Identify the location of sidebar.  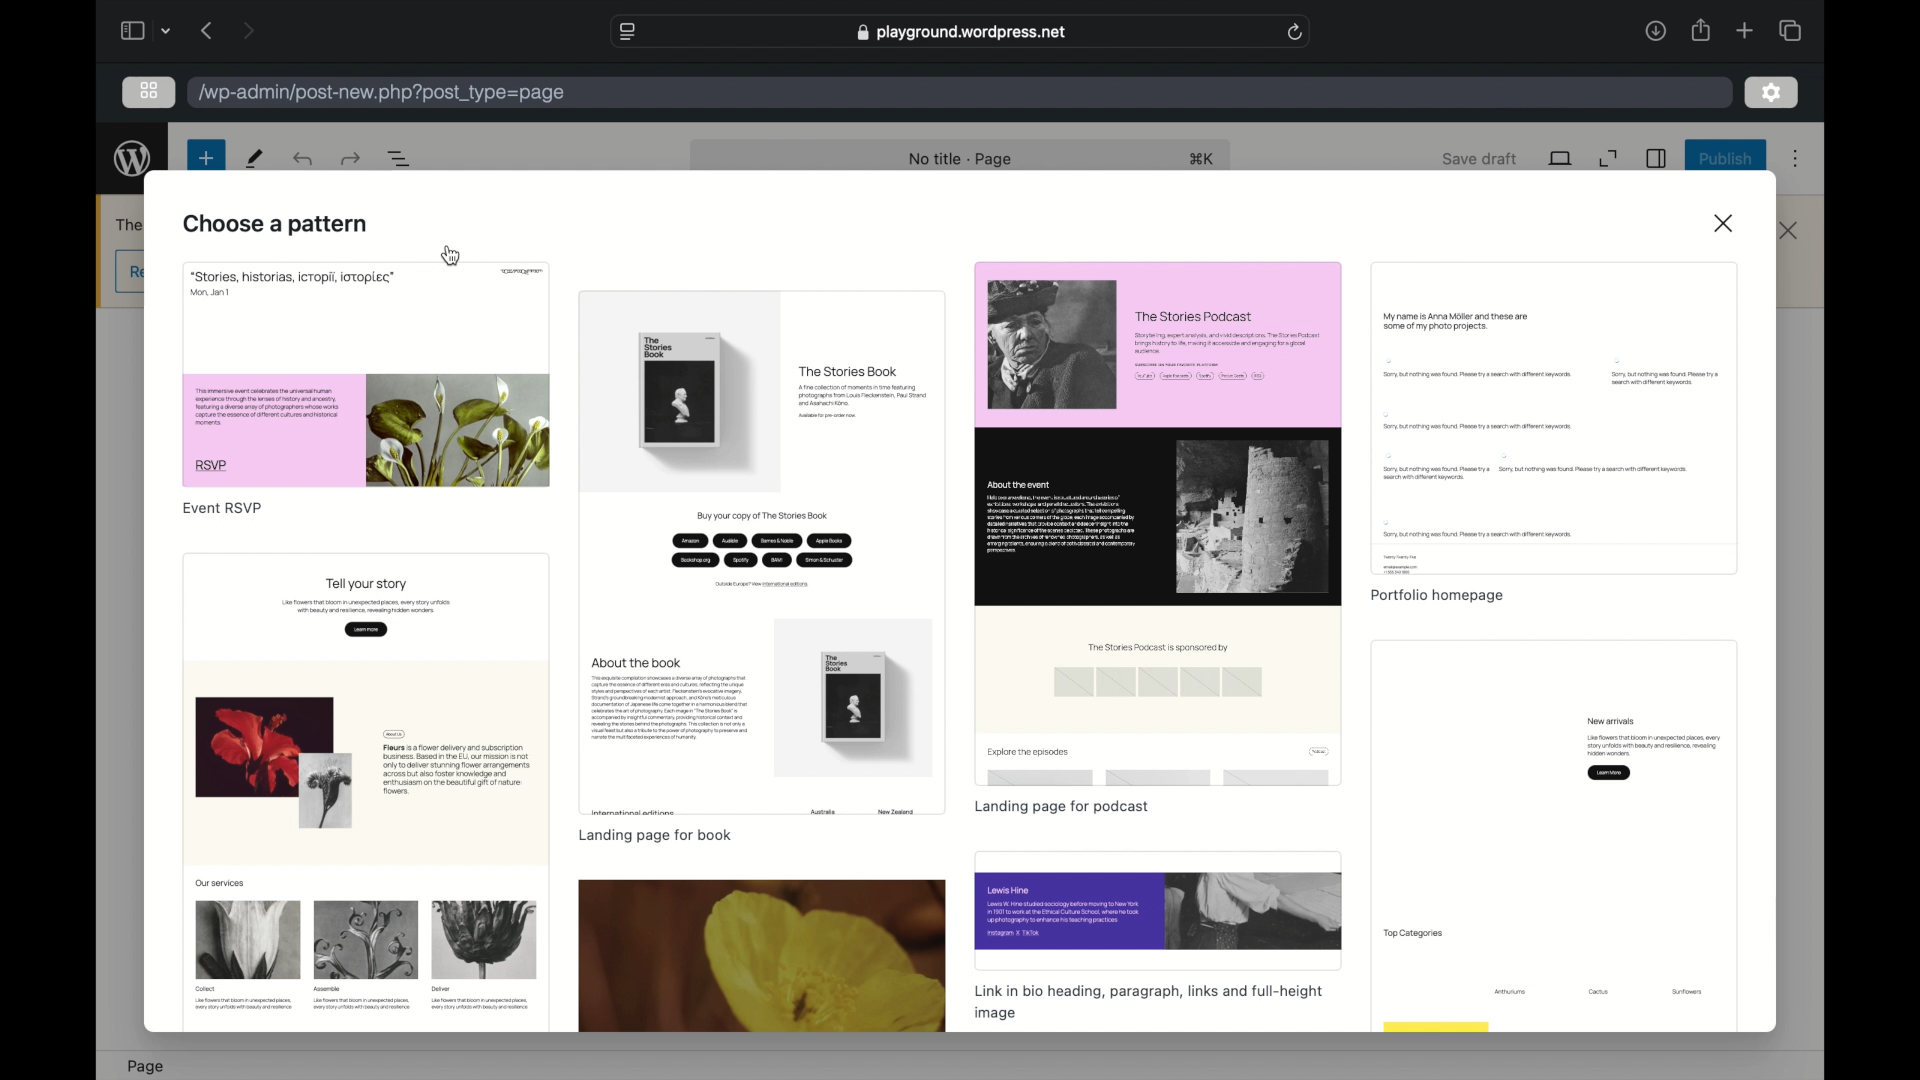
(1657, 158).